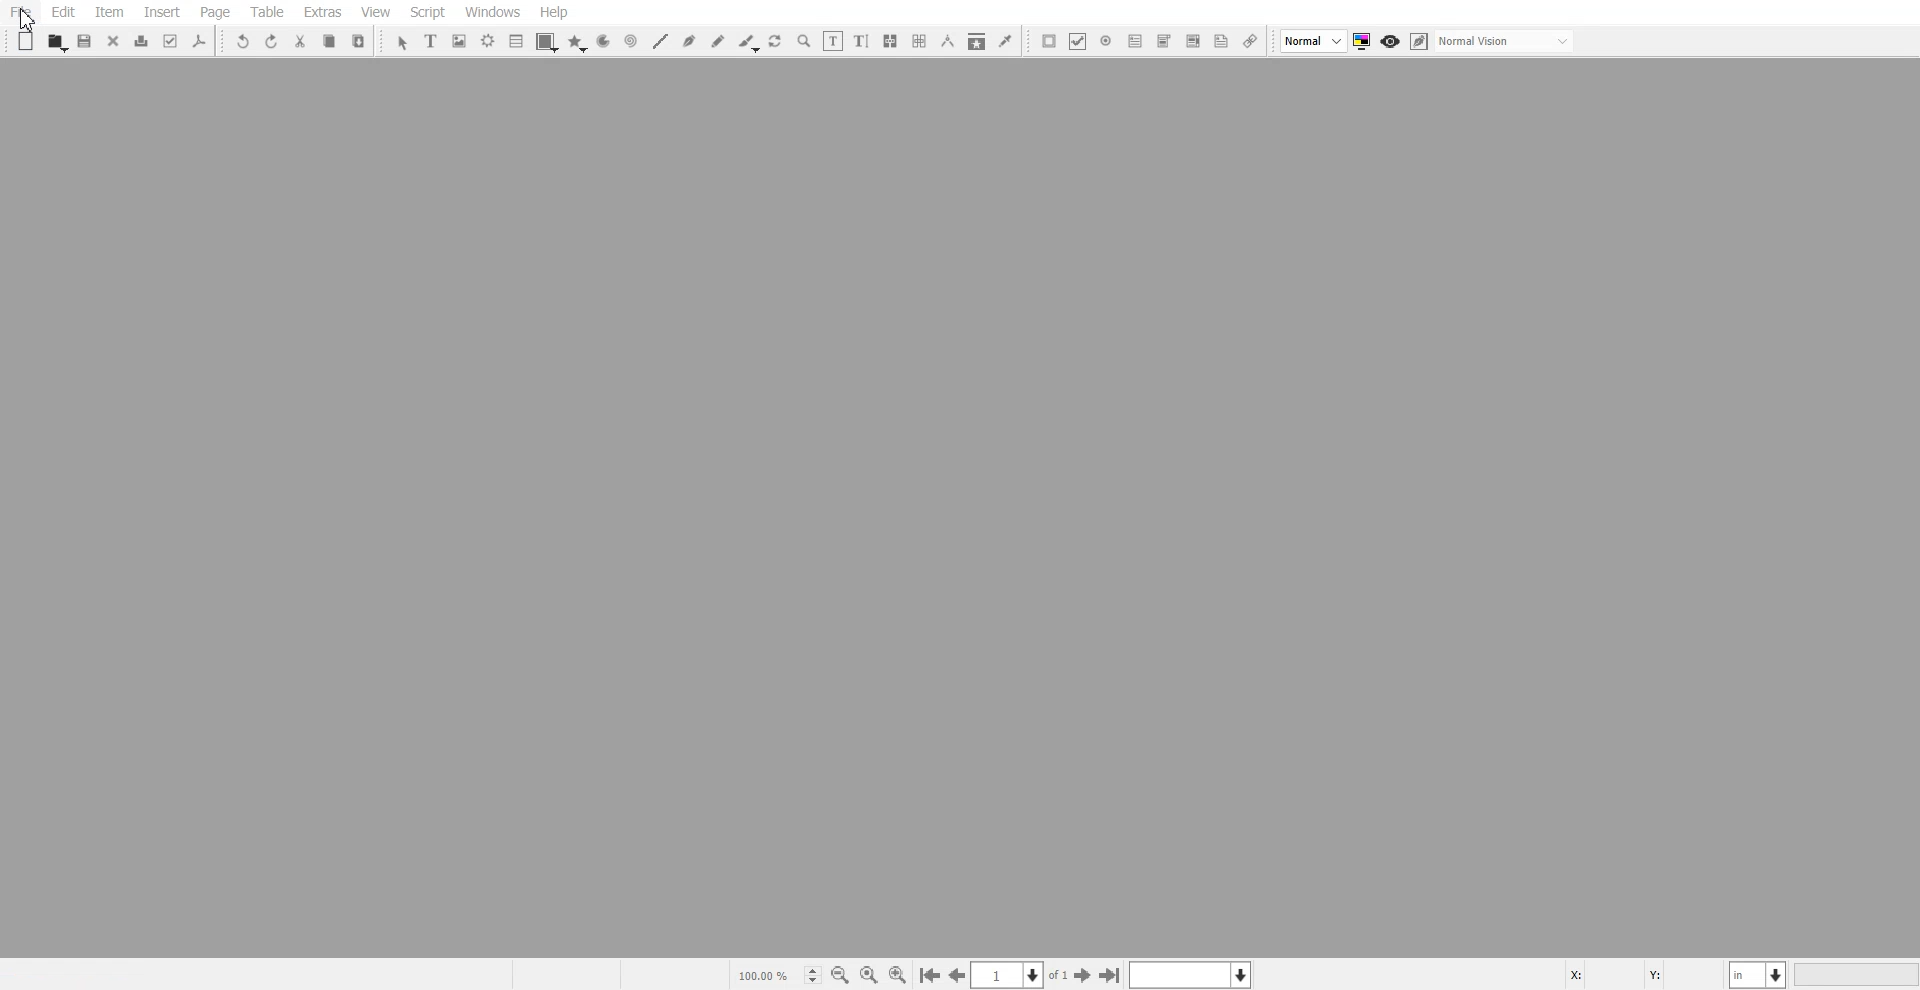 The image size is (1920, 990). Describe the element at coordinates (21, 12) in the screenshot. I see `File` at that location.